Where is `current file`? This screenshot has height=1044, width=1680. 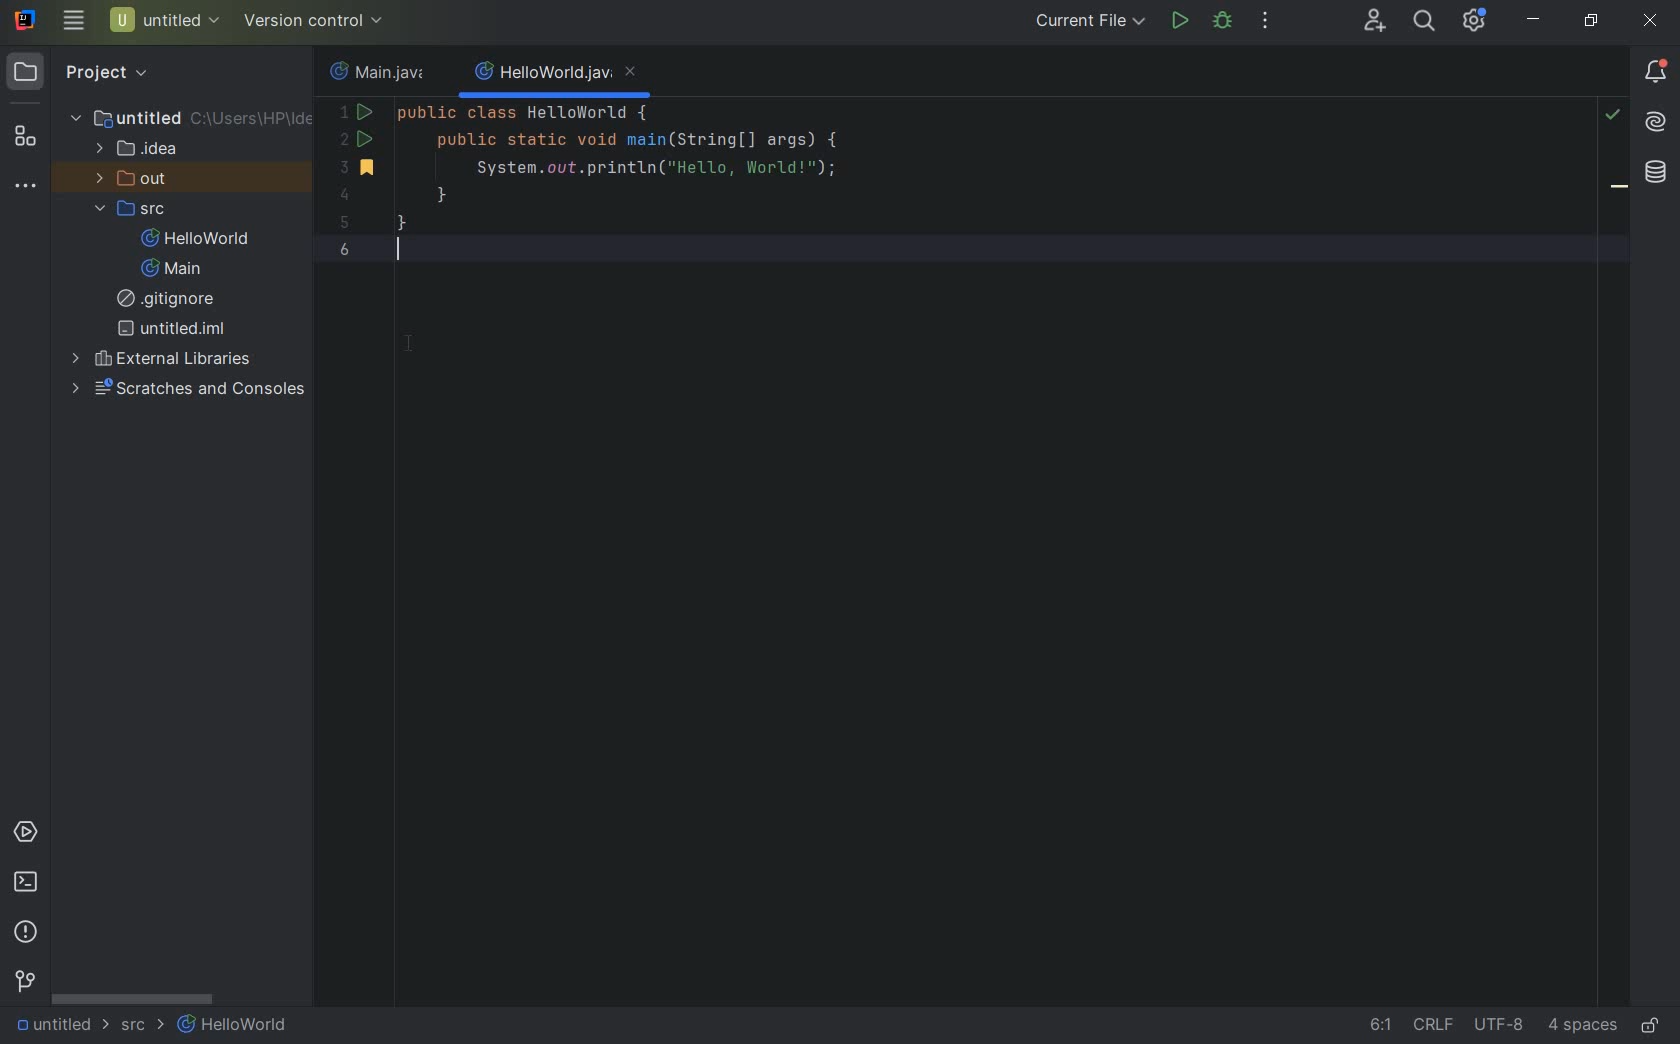 current file is located at coordinates (1093, 22).